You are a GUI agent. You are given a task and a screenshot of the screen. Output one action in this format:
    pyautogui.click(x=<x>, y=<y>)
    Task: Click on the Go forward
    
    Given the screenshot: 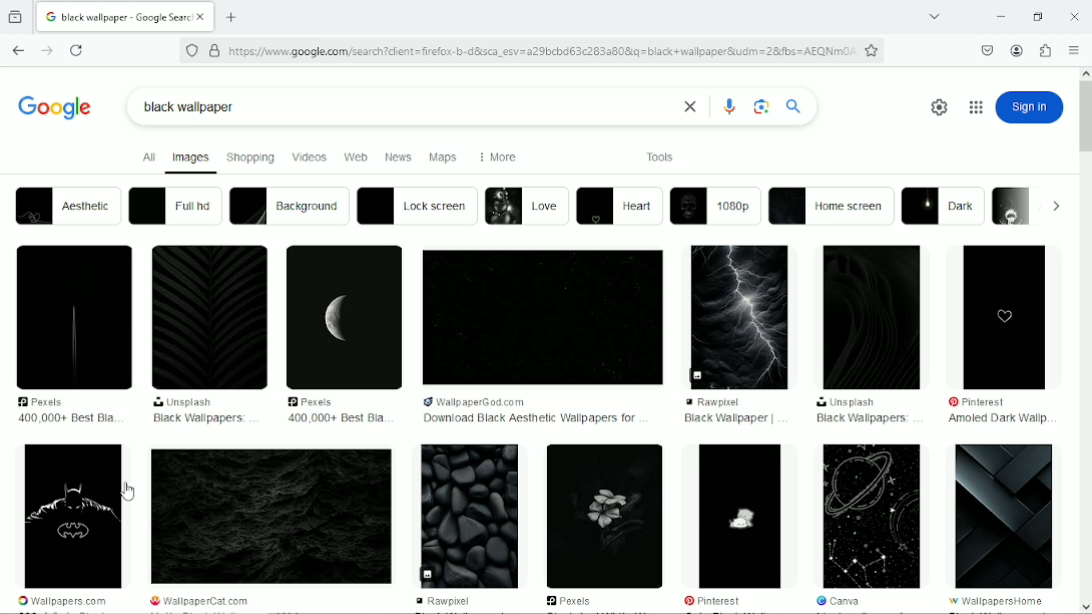 What is the action you would take?
    pyautogui.click(x=45, y=51)
    